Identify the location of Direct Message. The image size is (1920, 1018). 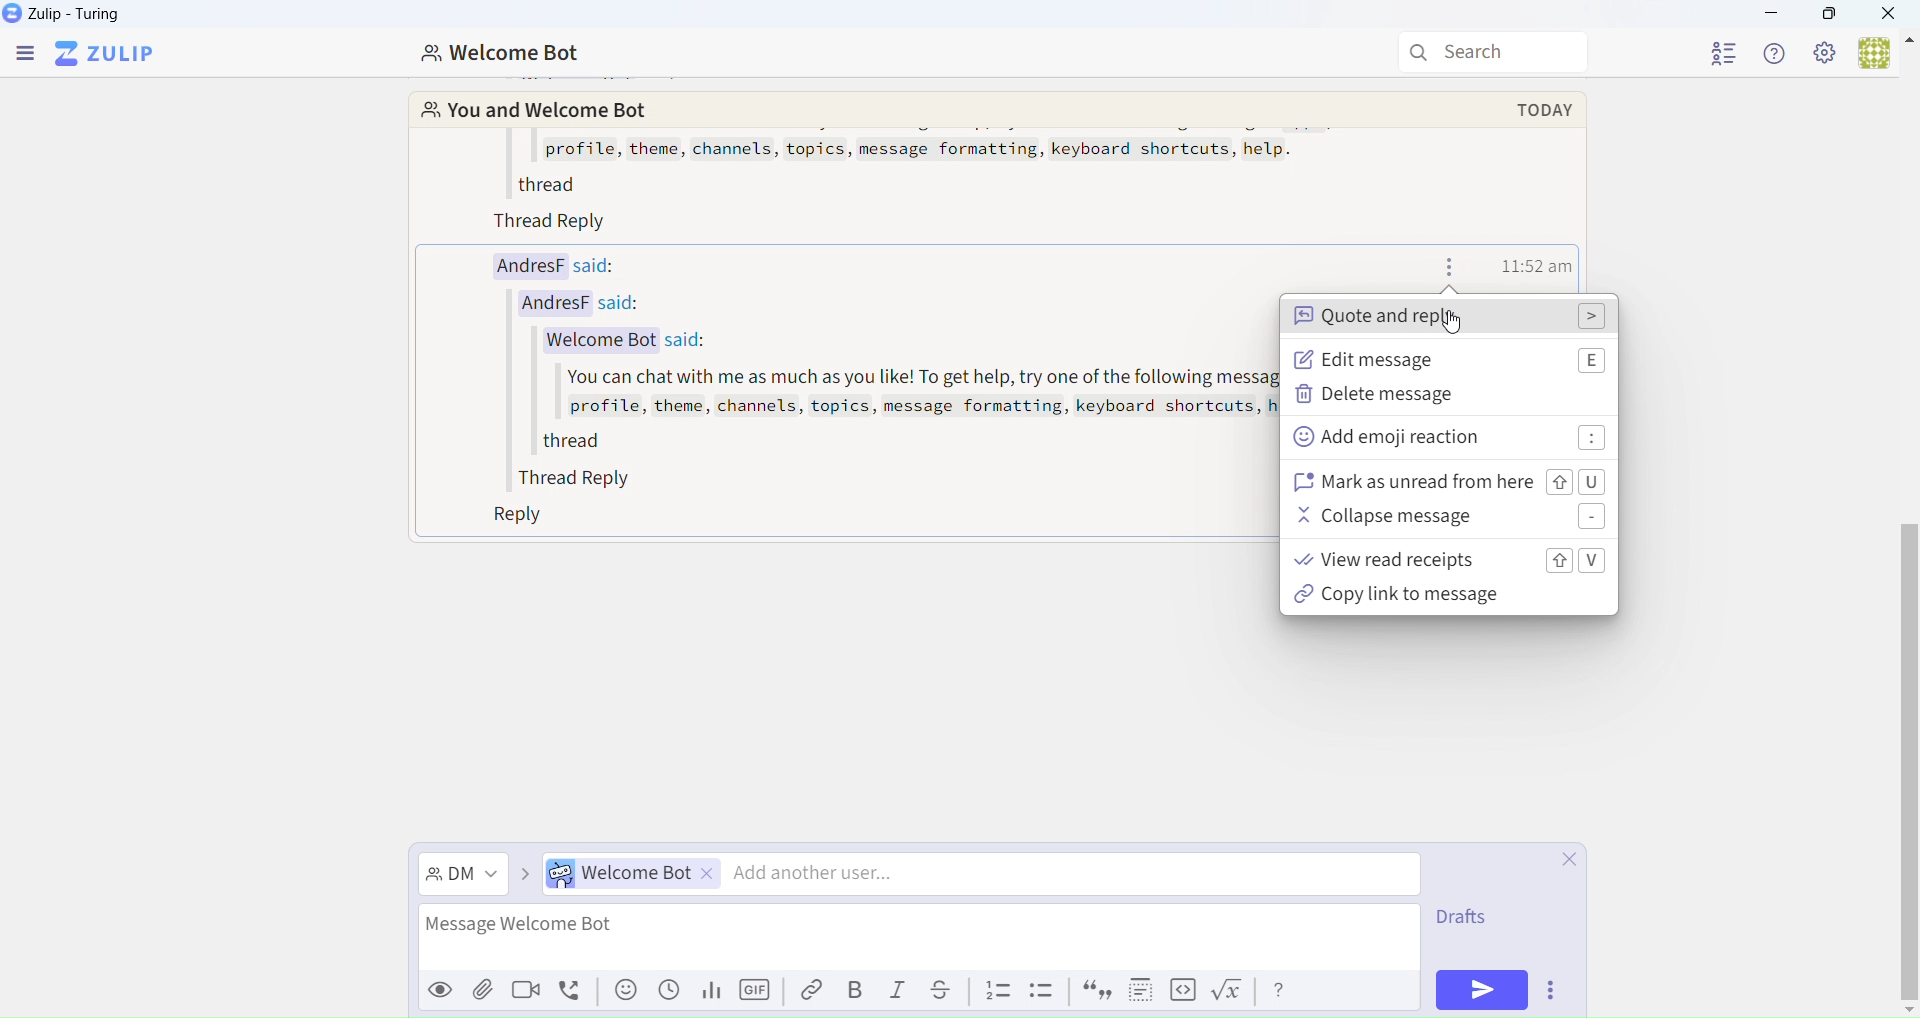
(464, 873).